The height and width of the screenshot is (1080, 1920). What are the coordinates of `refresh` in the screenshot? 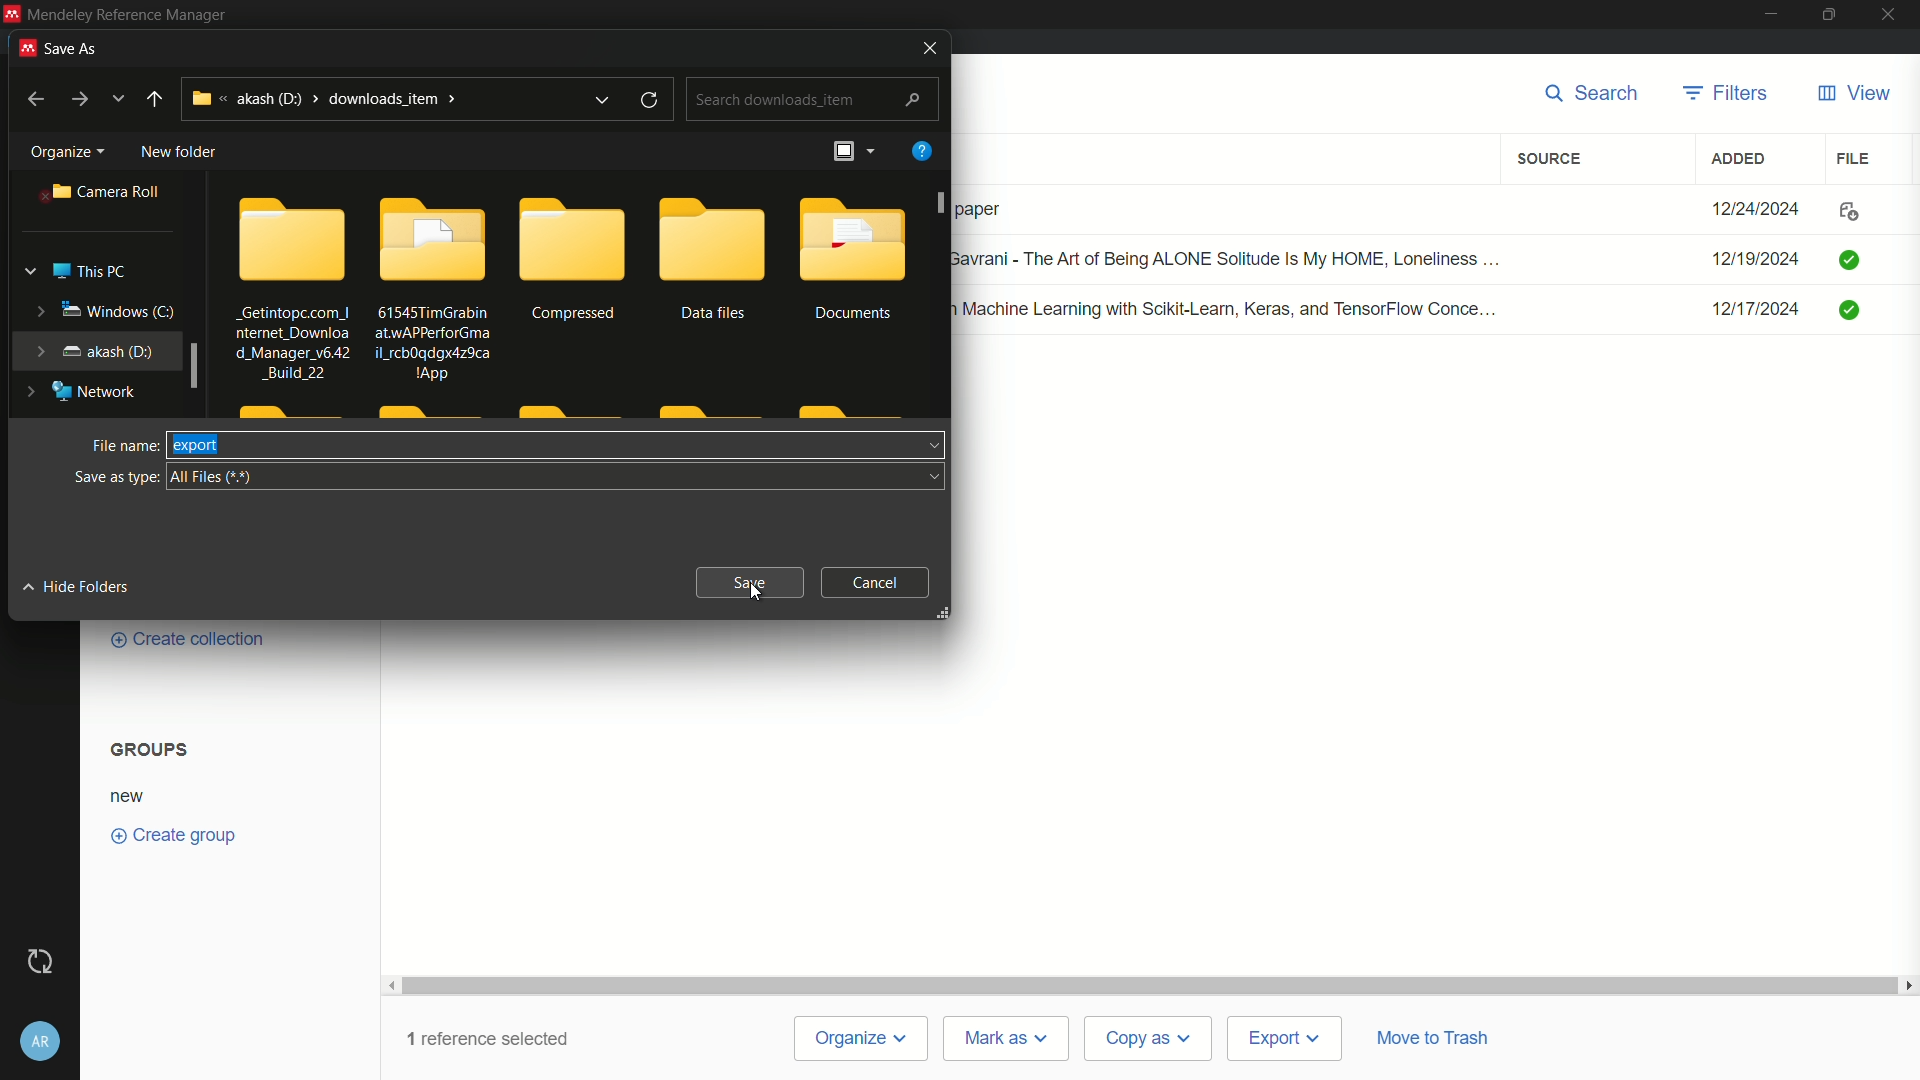 It's located at (652, 101).